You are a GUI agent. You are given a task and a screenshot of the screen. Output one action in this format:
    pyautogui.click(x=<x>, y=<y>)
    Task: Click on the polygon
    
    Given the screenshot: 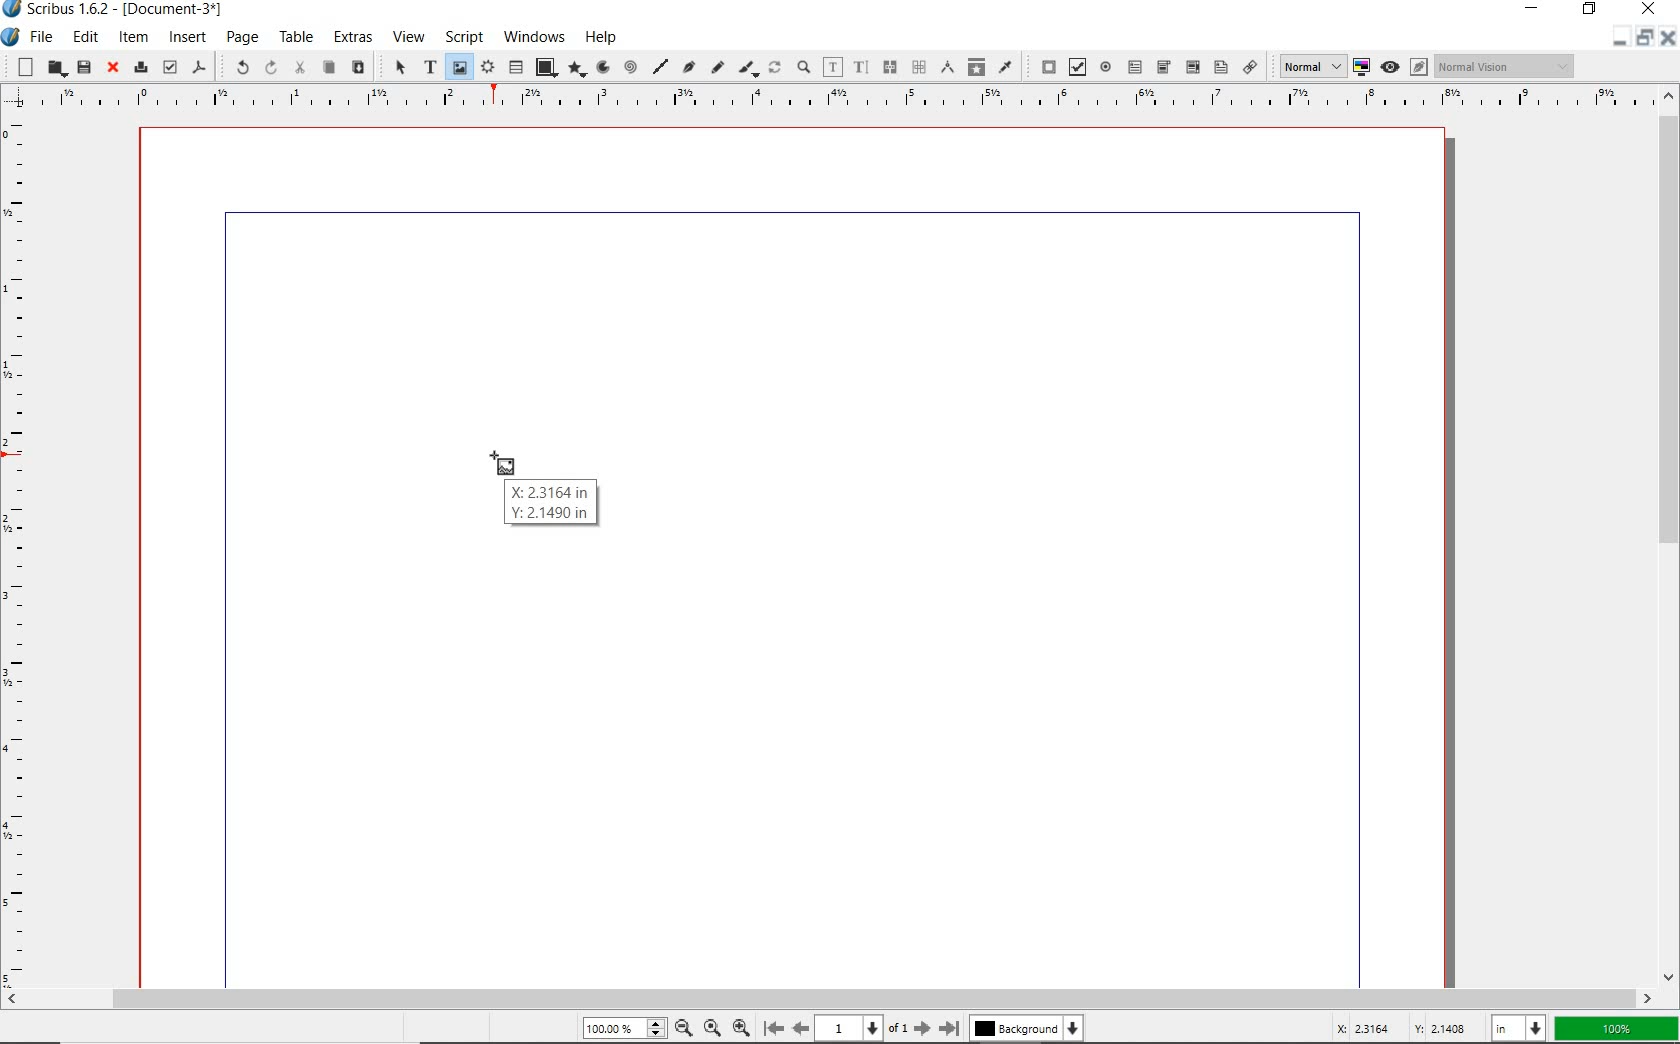 What is the action you would take?
    pyautogui.click(x=577, y=69)
    